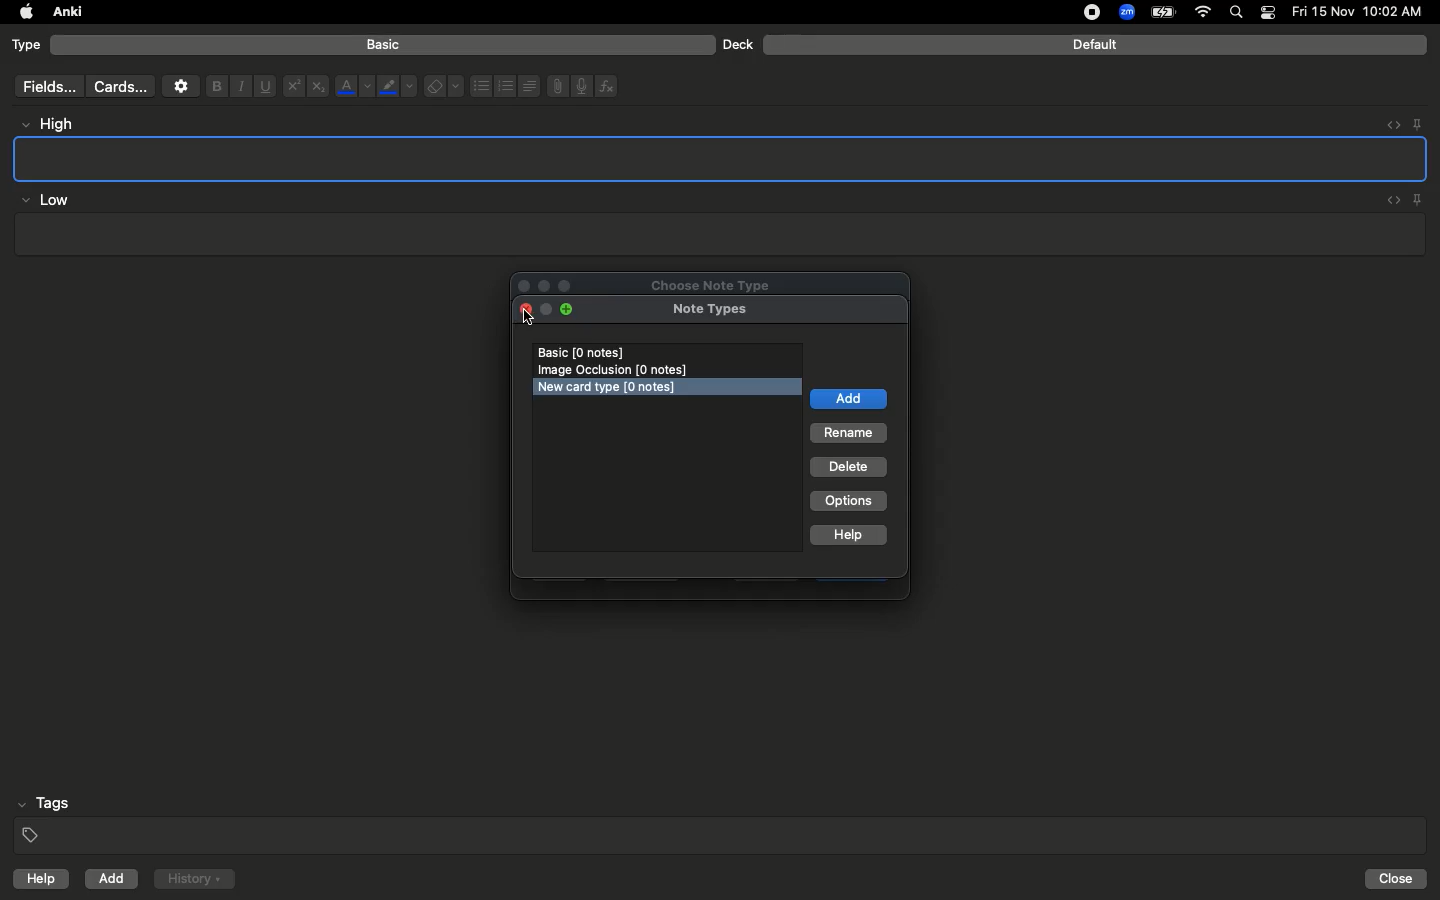 This screenshot has height=900, width=1440. I want to click on Rename, so click(849, 434).